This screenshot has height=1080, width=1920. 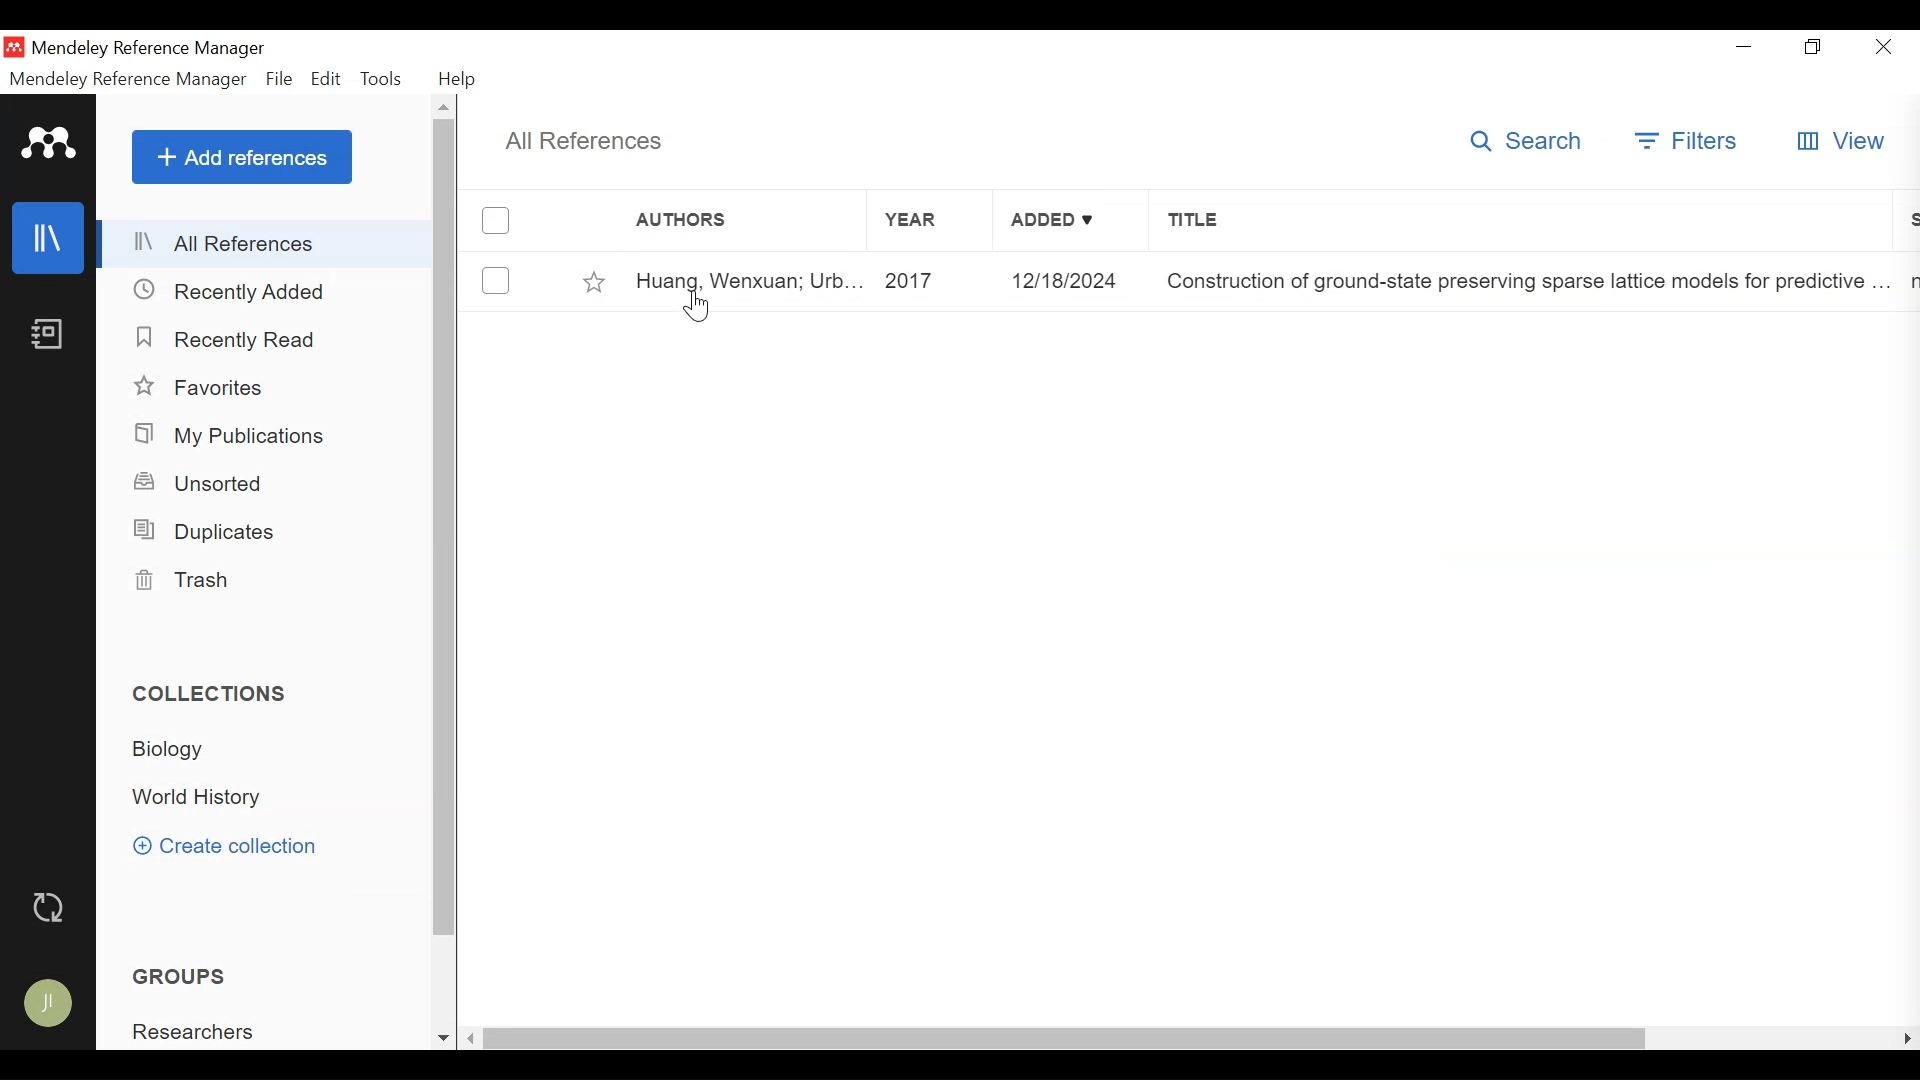 I want to click on Library, so click(x=49, y=238).